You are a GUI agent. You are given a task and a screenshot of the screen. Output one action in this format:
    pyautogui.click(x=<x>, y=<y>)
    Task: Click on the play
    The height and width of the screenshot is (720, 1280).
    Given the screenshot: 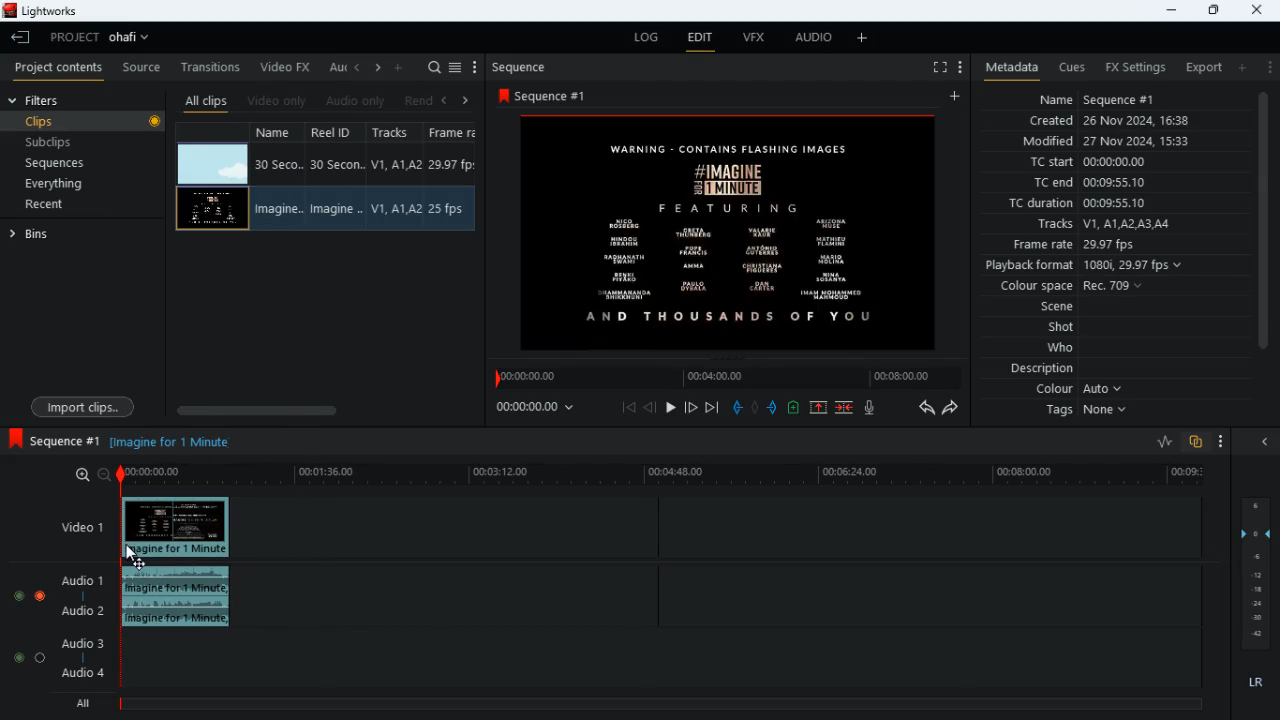 What is the action you would take?
    pyautogui.click(x=672, y=406)
    